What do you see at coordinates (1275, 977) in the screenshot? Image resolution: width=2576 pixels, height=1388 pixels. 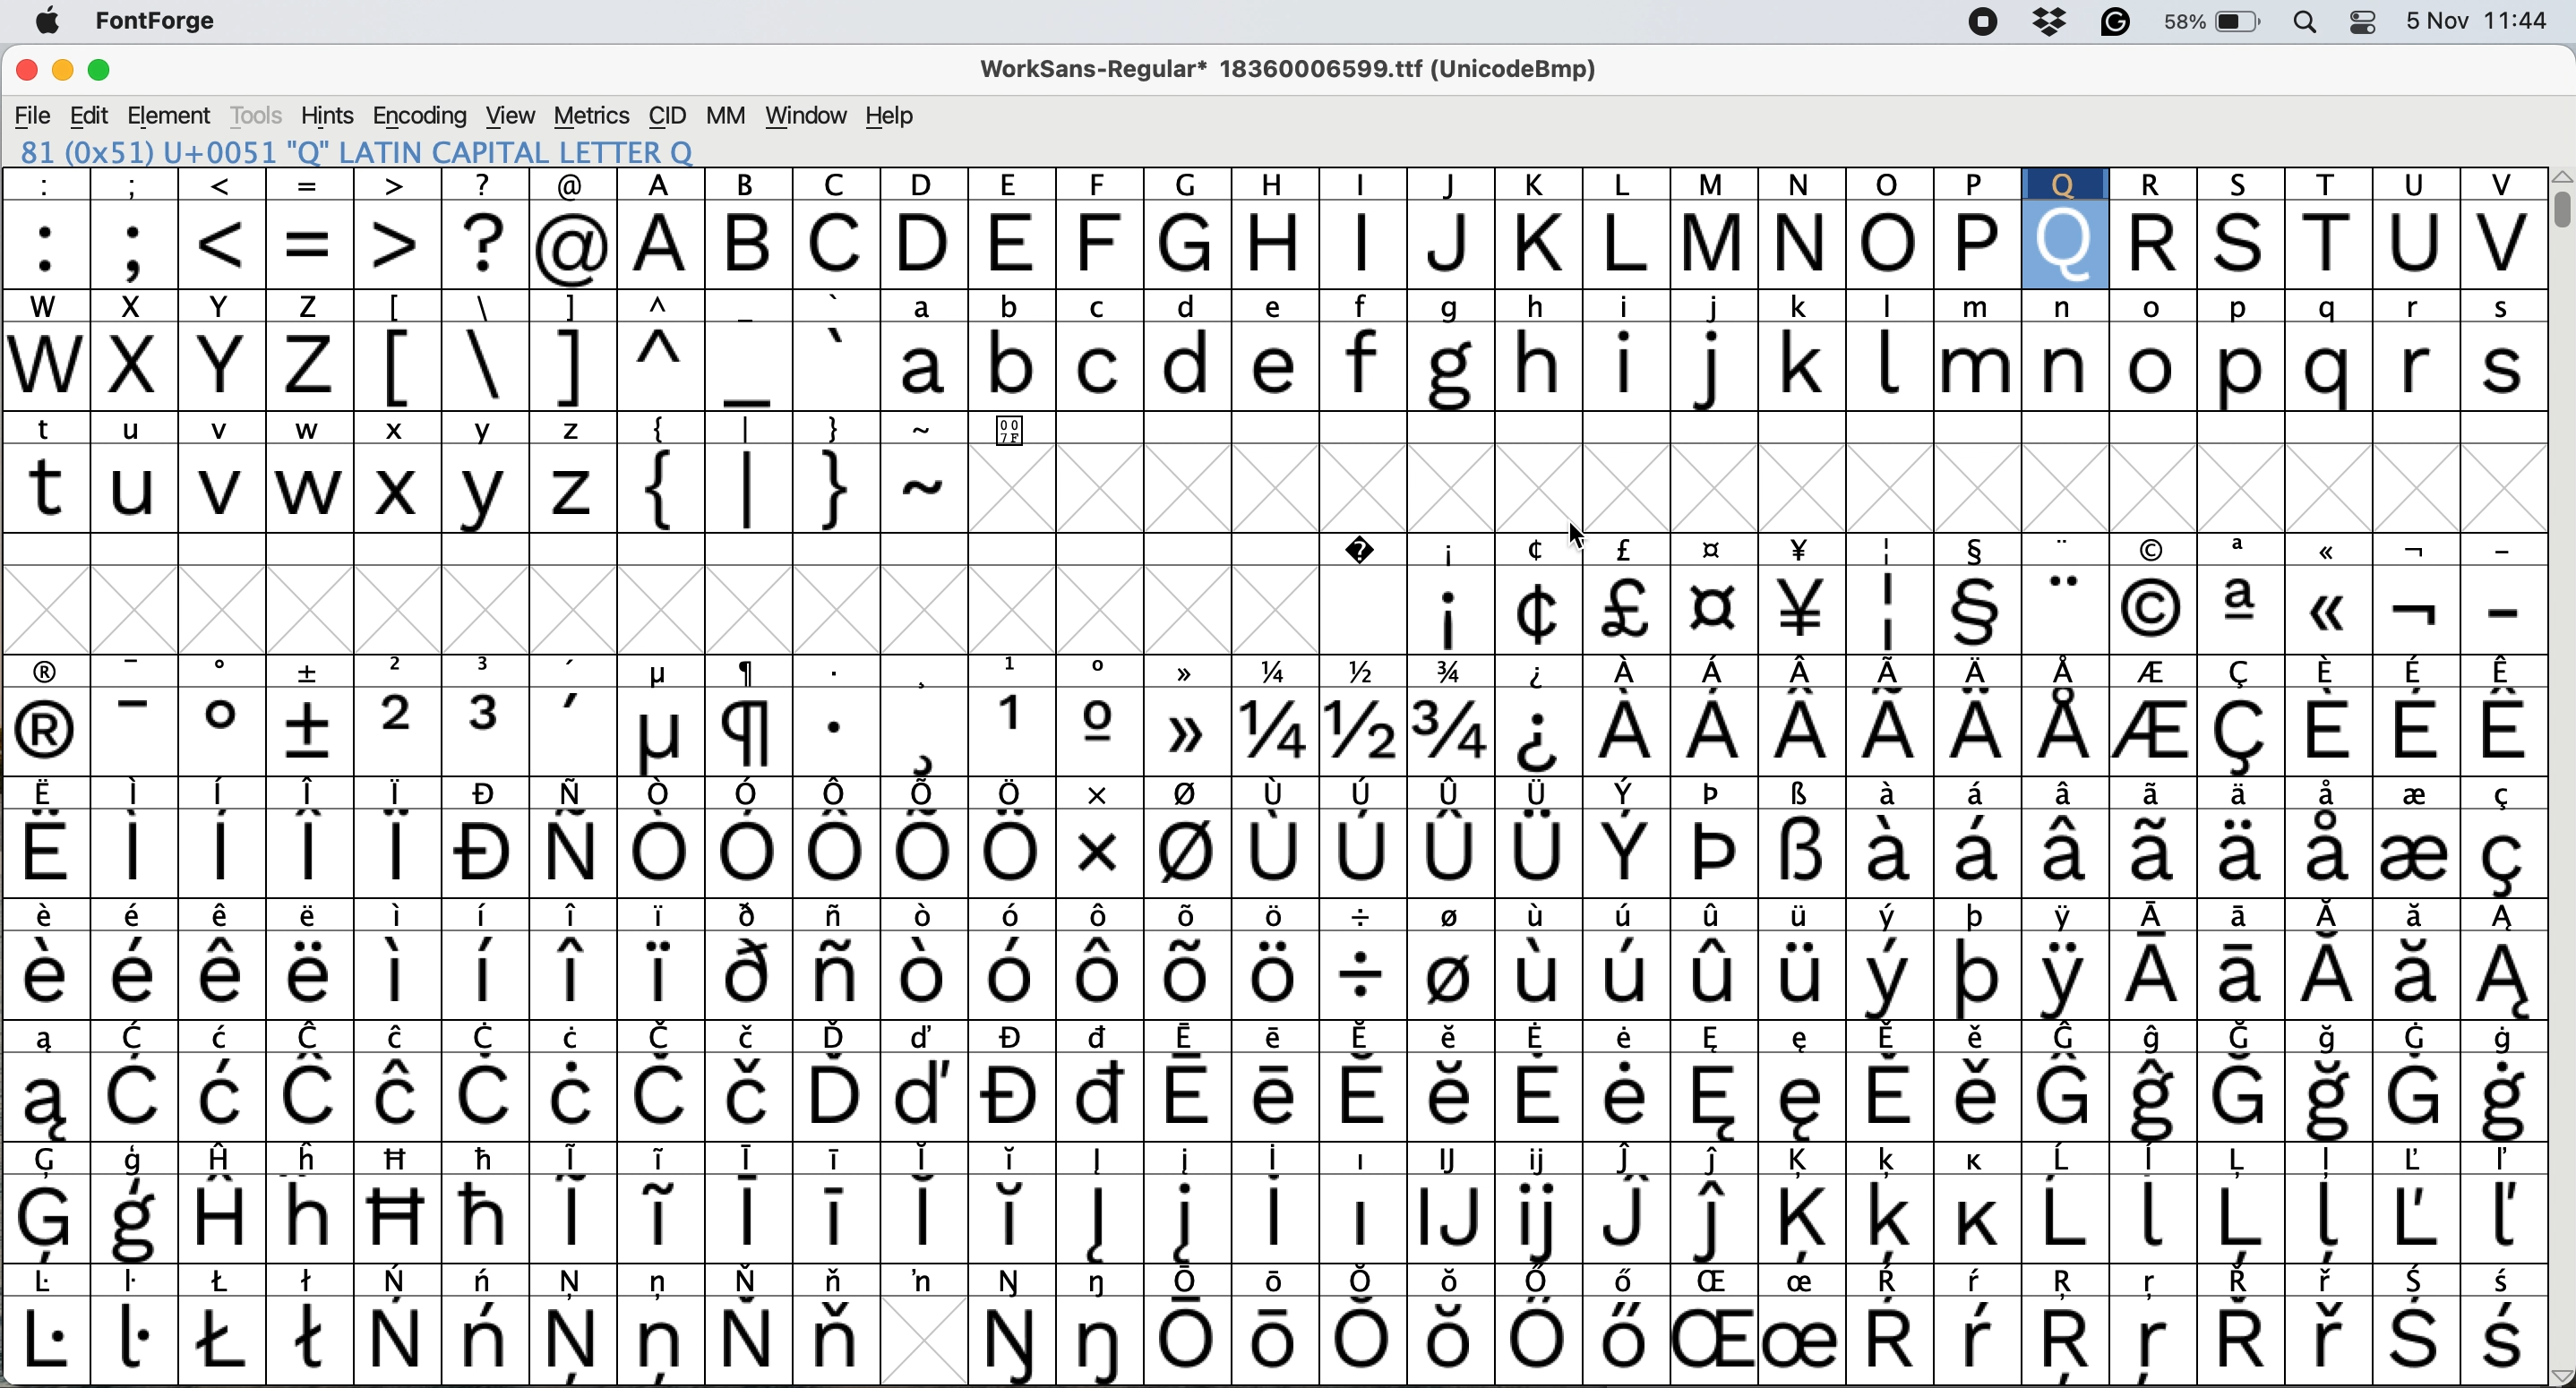 I see `special characters` at bounding box center [1275, 977].